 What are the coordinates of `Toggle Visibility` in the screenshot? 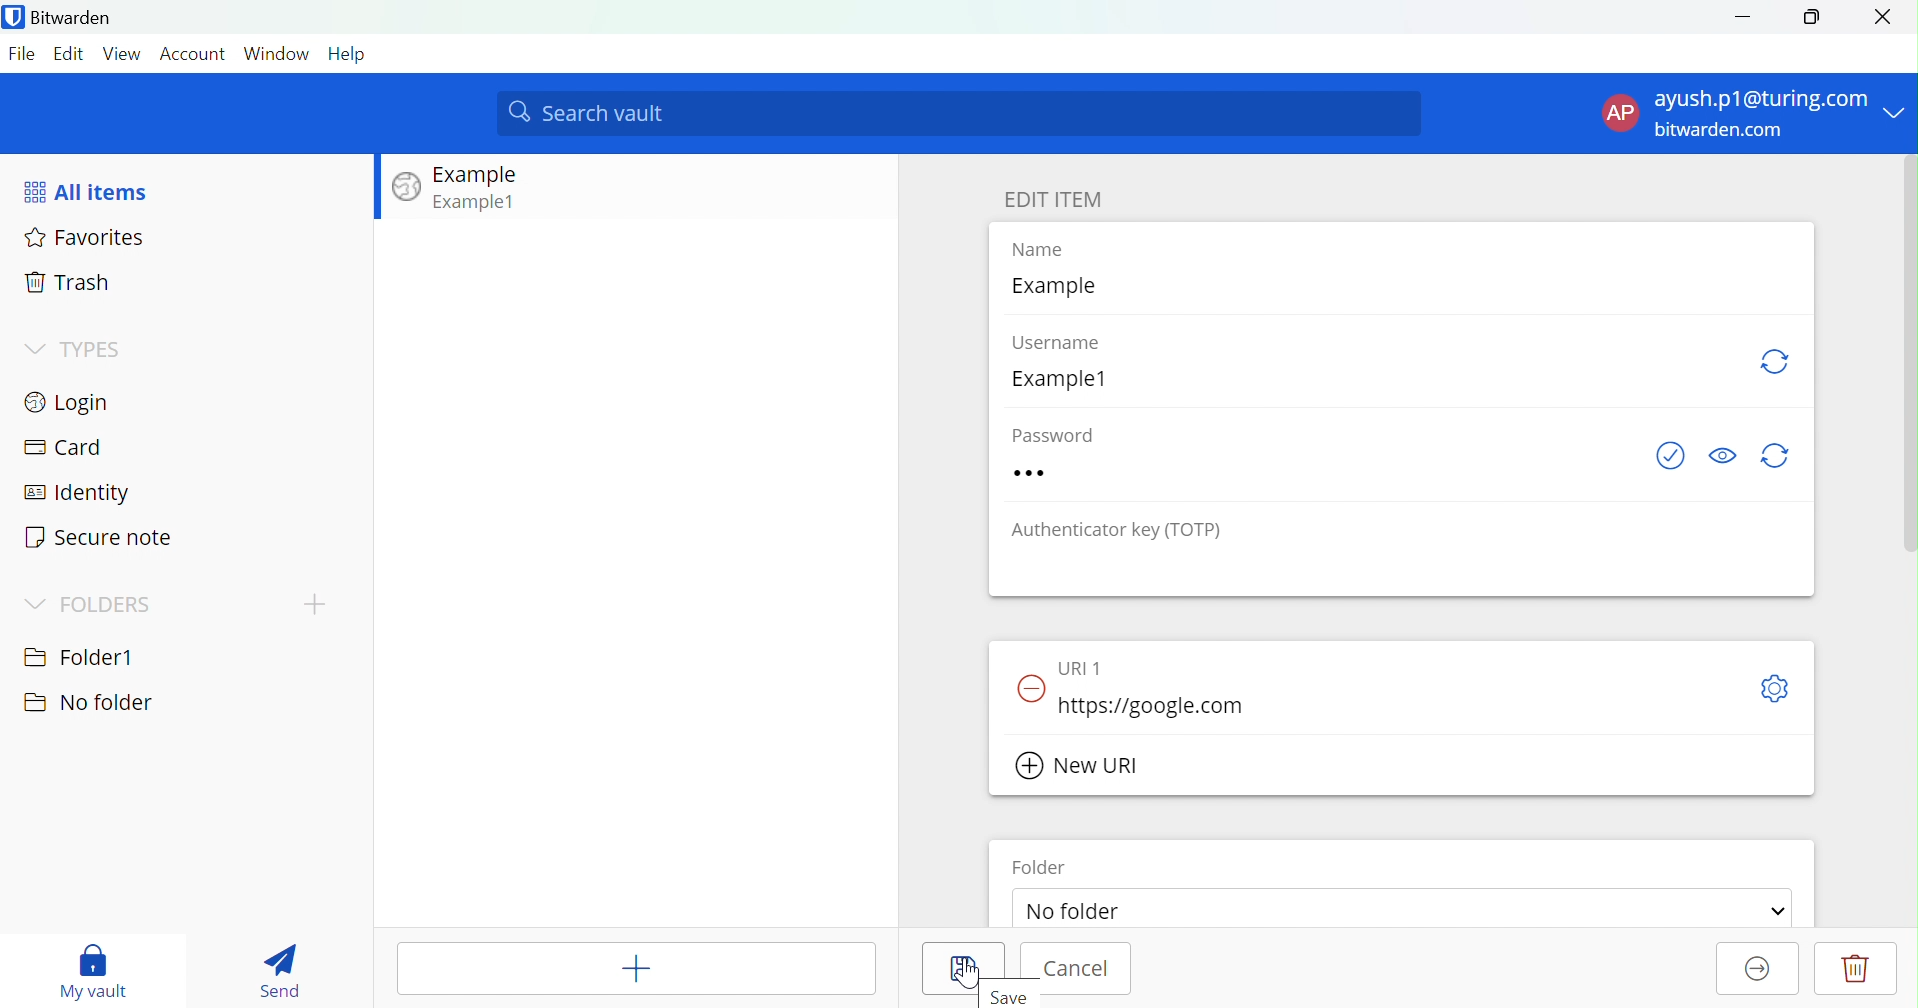 It's located at (1724, 454).